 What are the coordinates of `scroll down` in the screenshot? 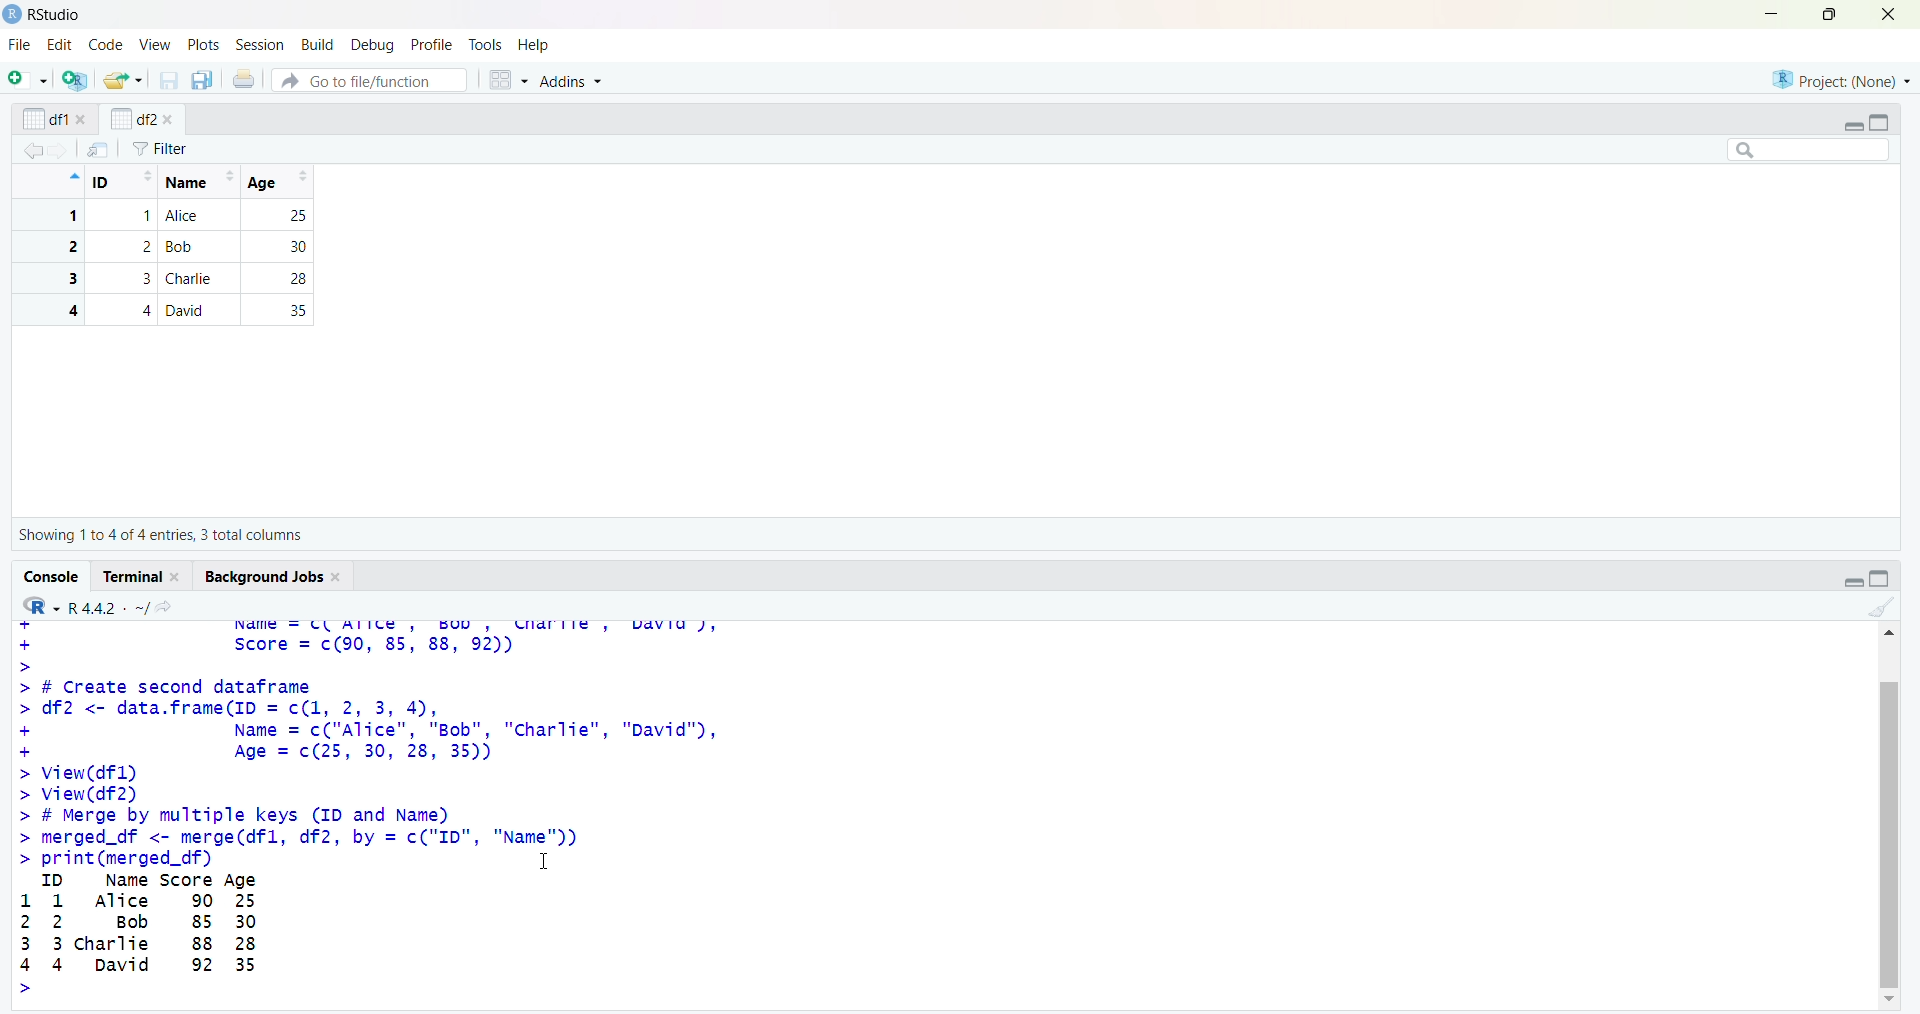 It's located at (1892, 1000).